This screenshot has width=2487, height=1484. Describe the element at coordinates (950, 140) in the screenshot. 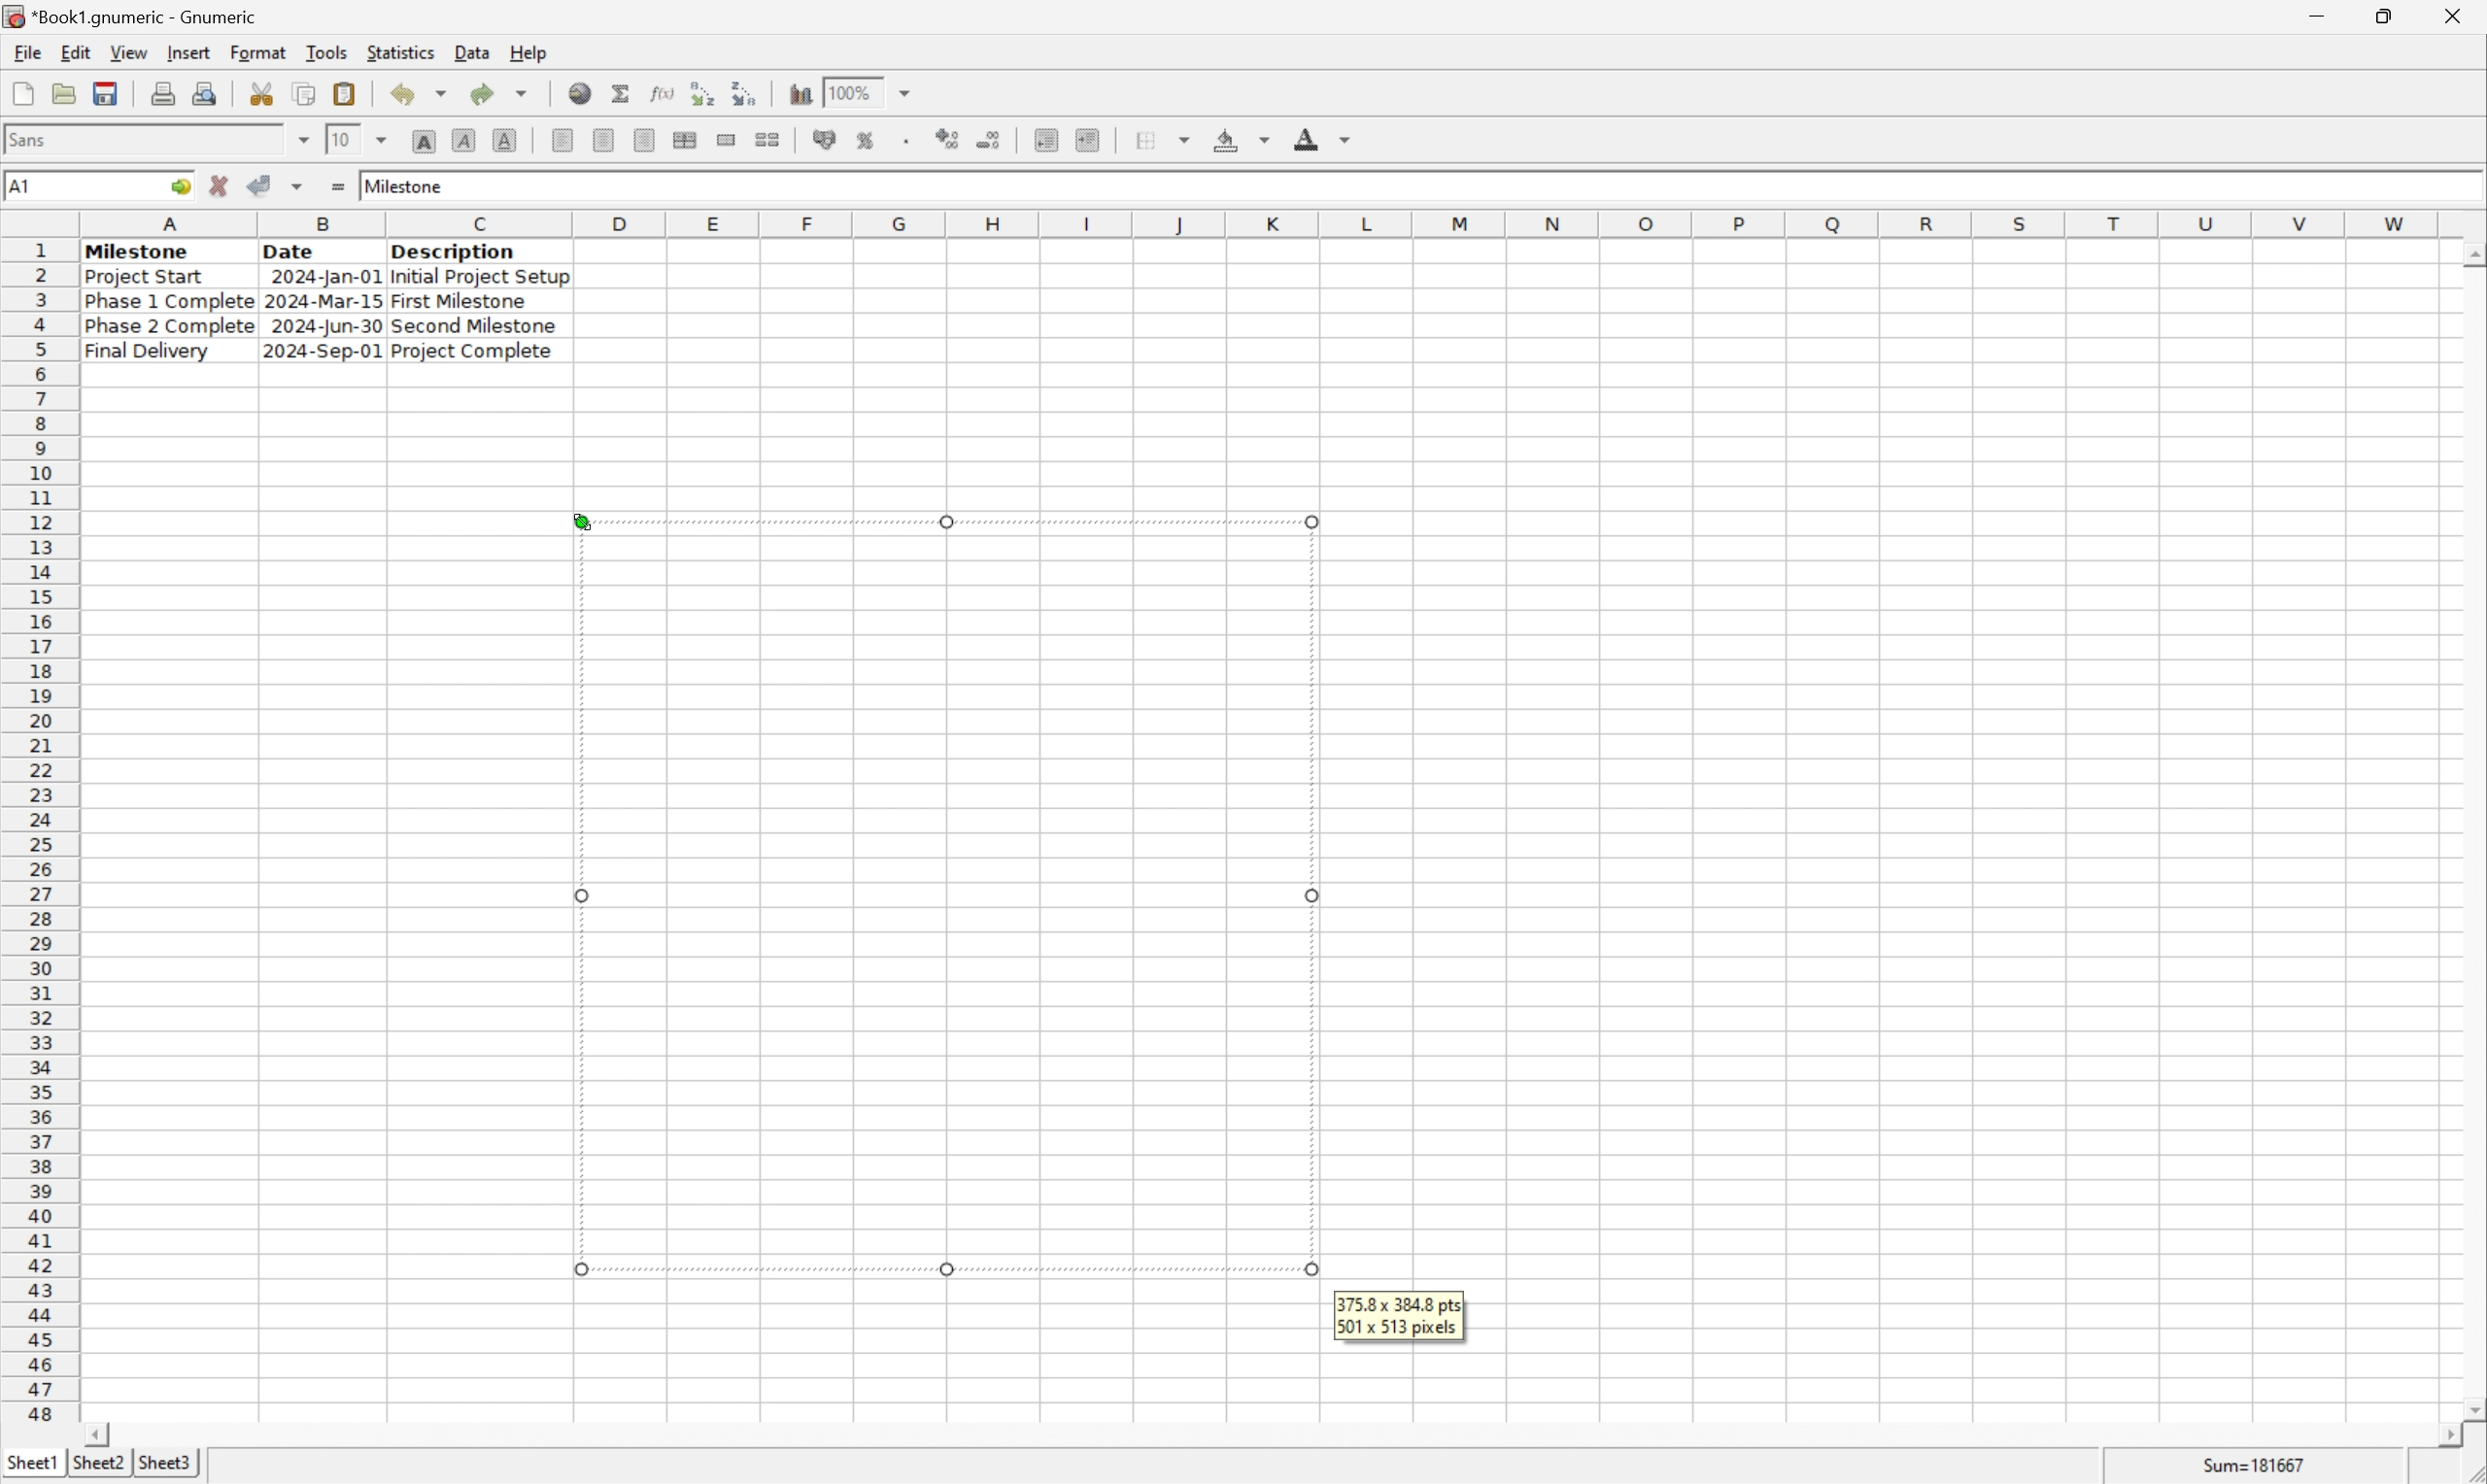

I see `increase number of decimals displayed` at that location.